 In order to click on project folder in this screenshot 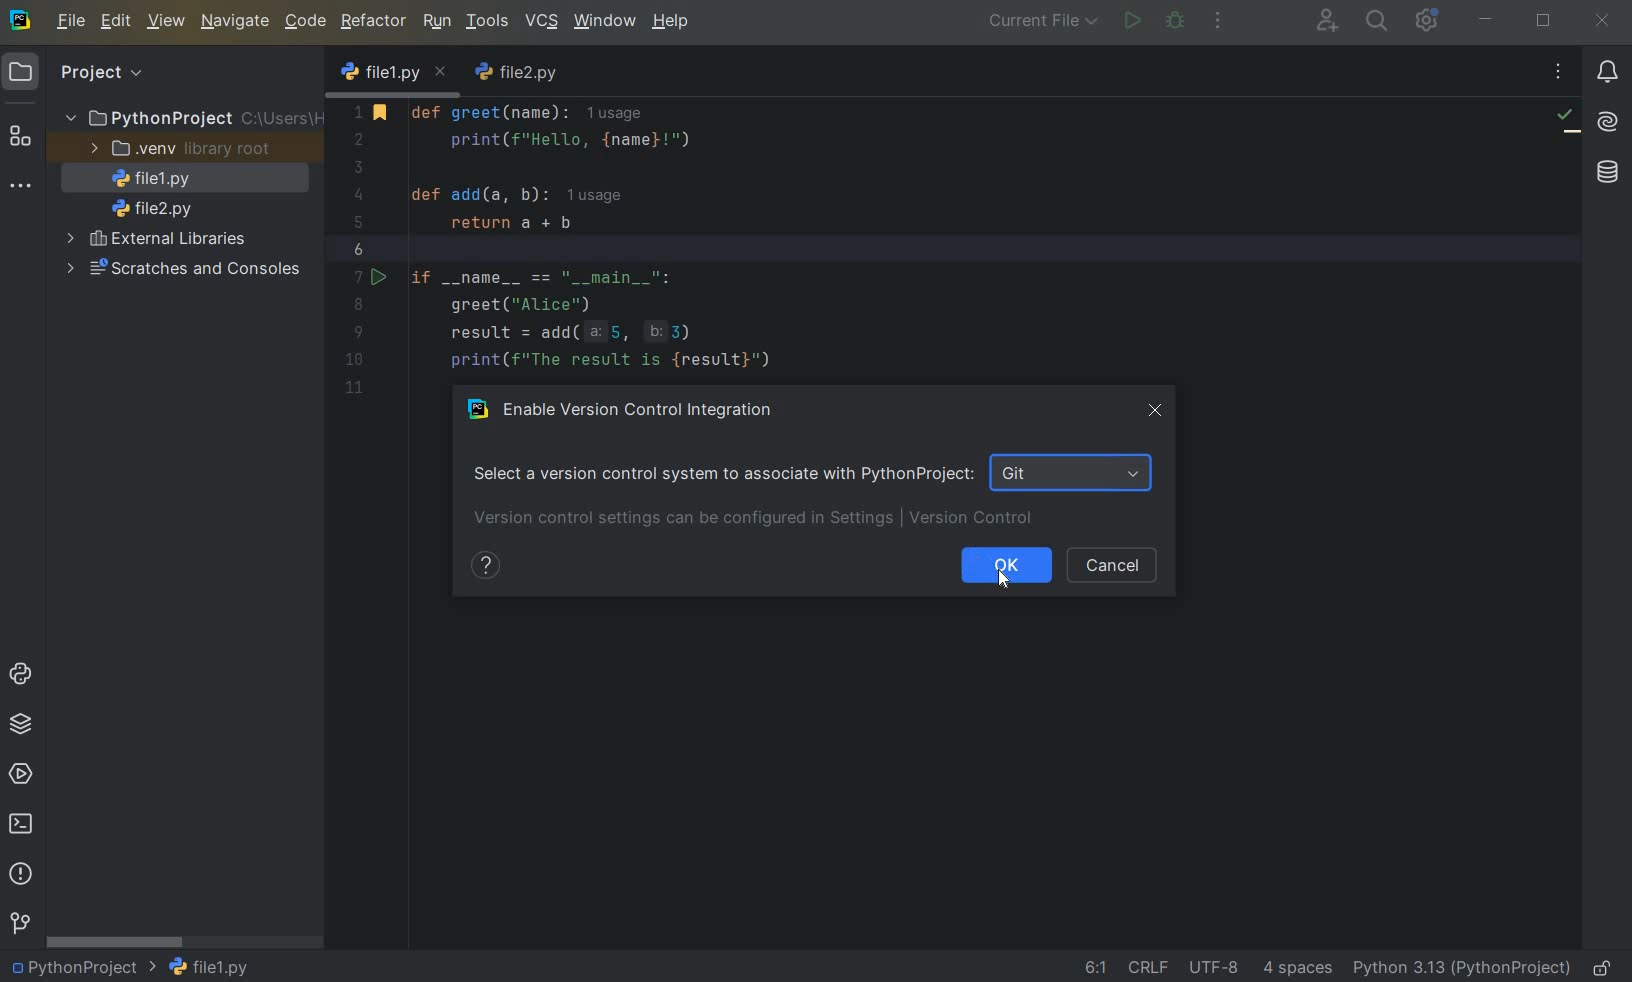, I will do `click(191, 118)`.